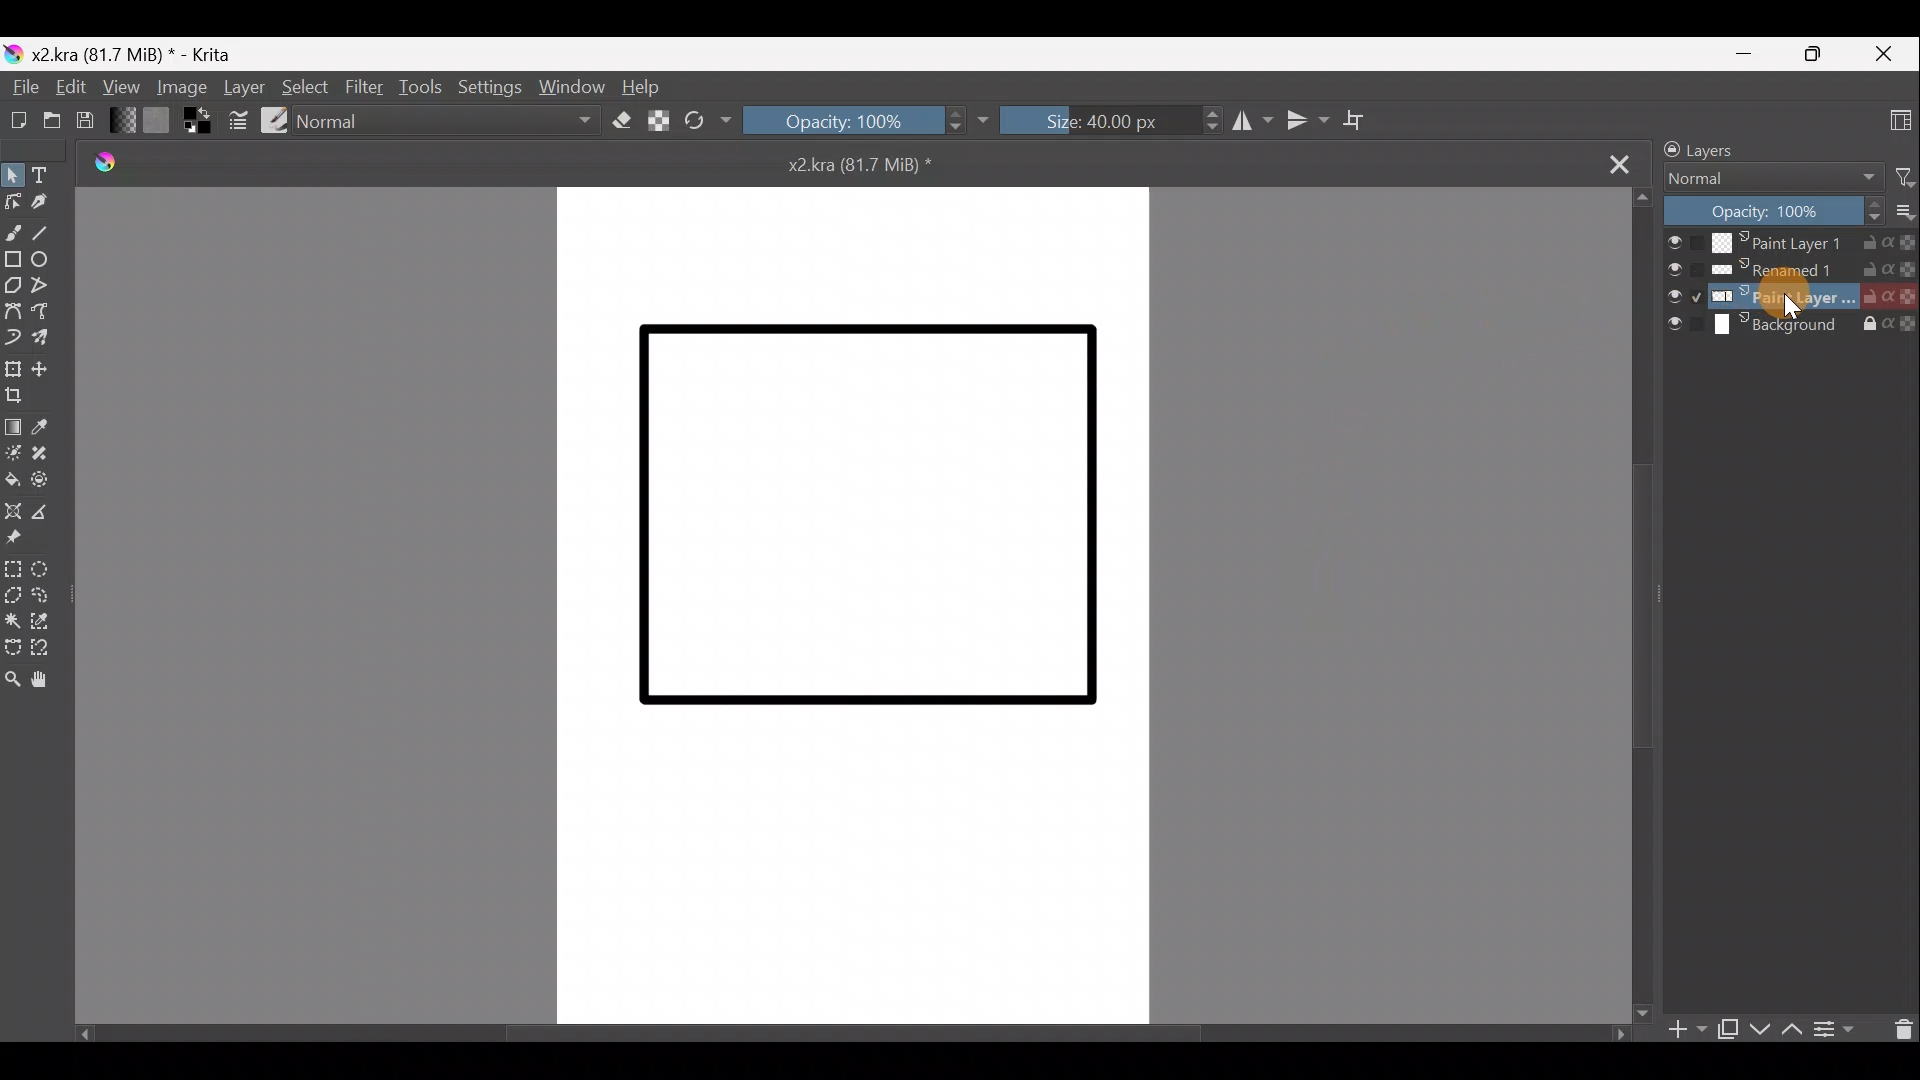  Describe the element at coordinates (46, 679) in the screenshot. I see `Pan tool` at that location.